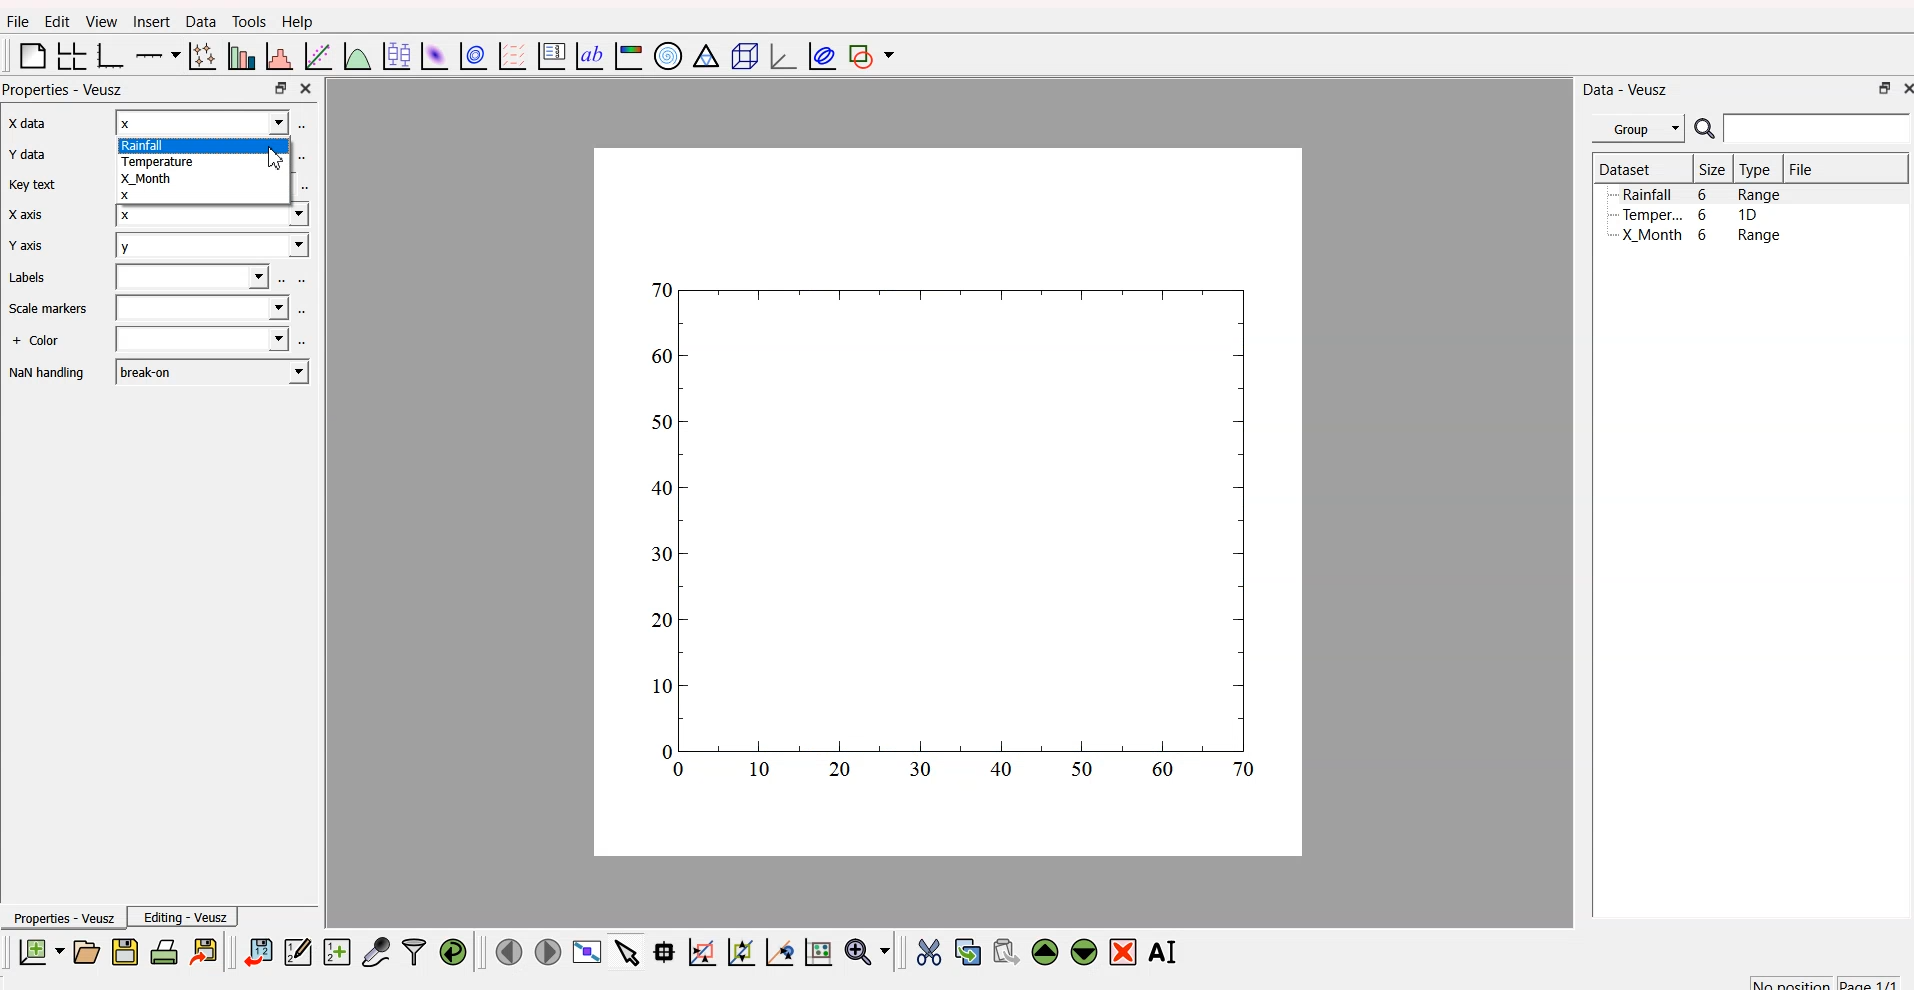 The height and width of the screenshot is (990, 1914). Describe the element at coordinates (1081, 953) in the screenshot. I see `move down the widget ` at that location.